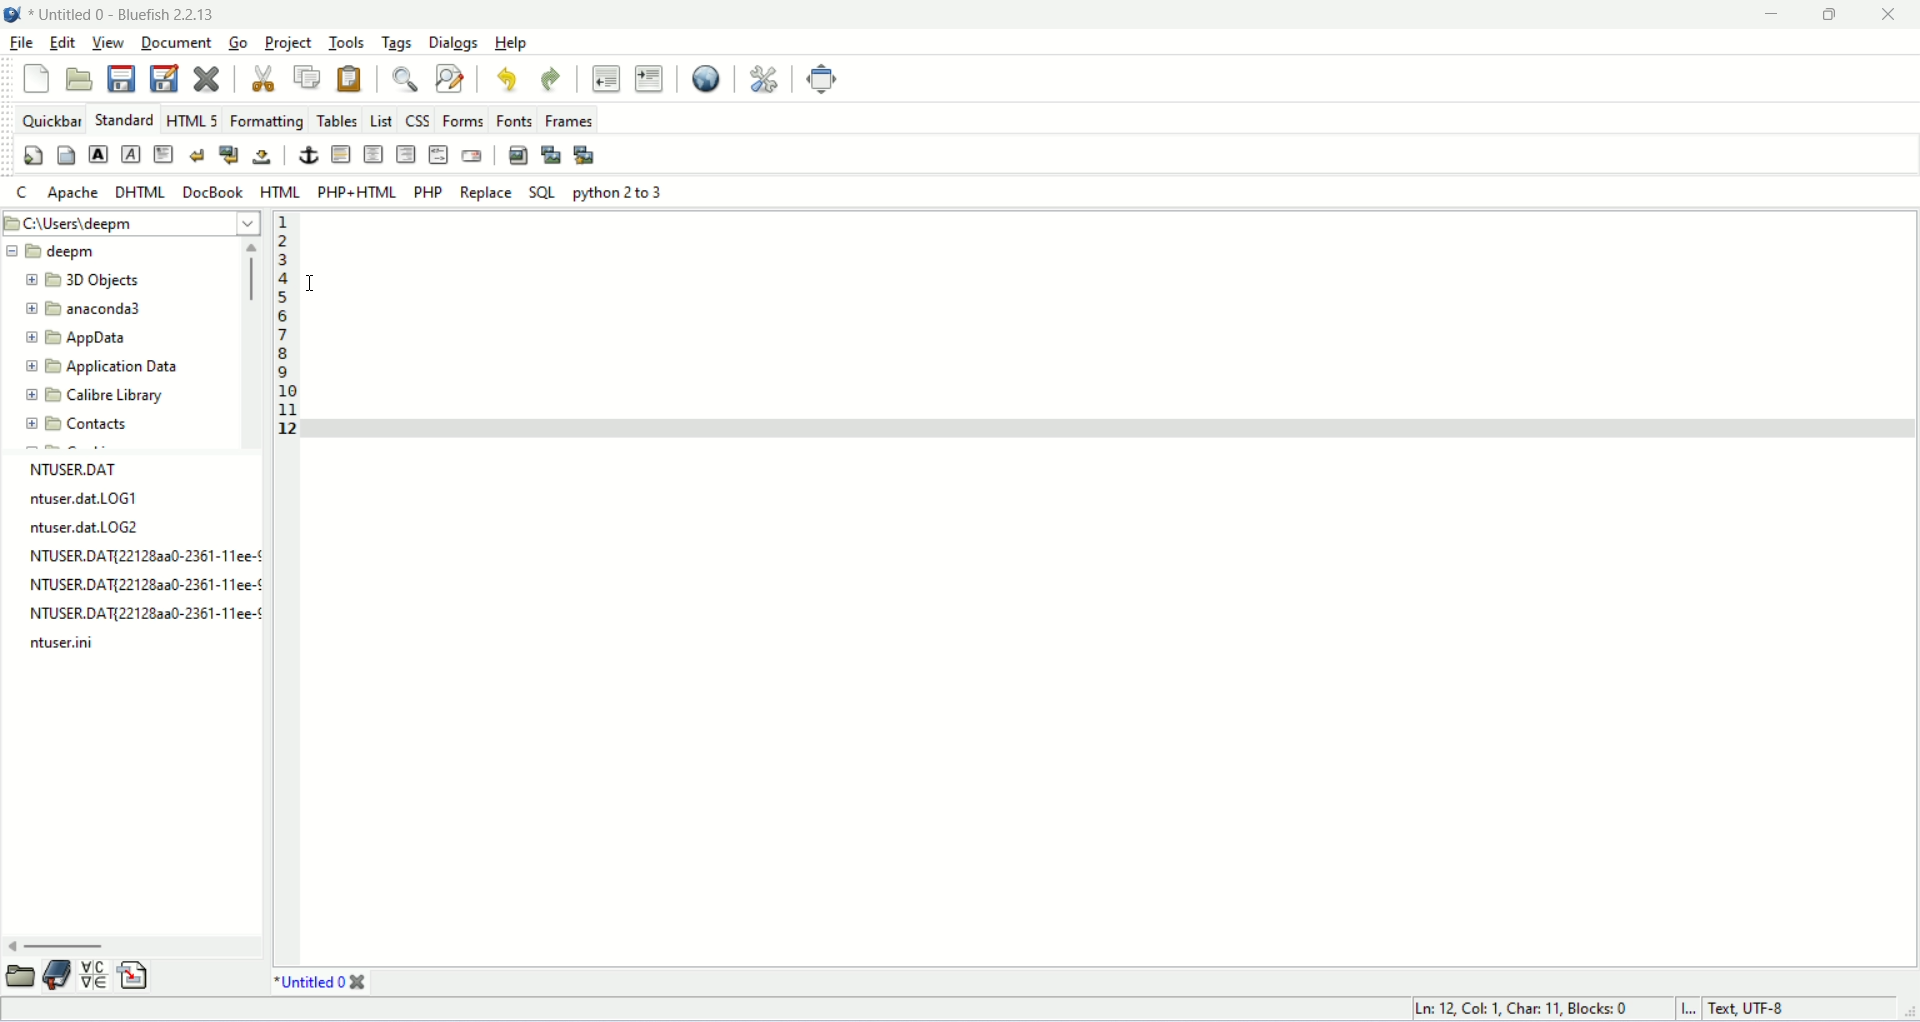  What do you see at coordinates (567, 121) in the screenshot?
I see `frames` at bounding box center [567, 121].